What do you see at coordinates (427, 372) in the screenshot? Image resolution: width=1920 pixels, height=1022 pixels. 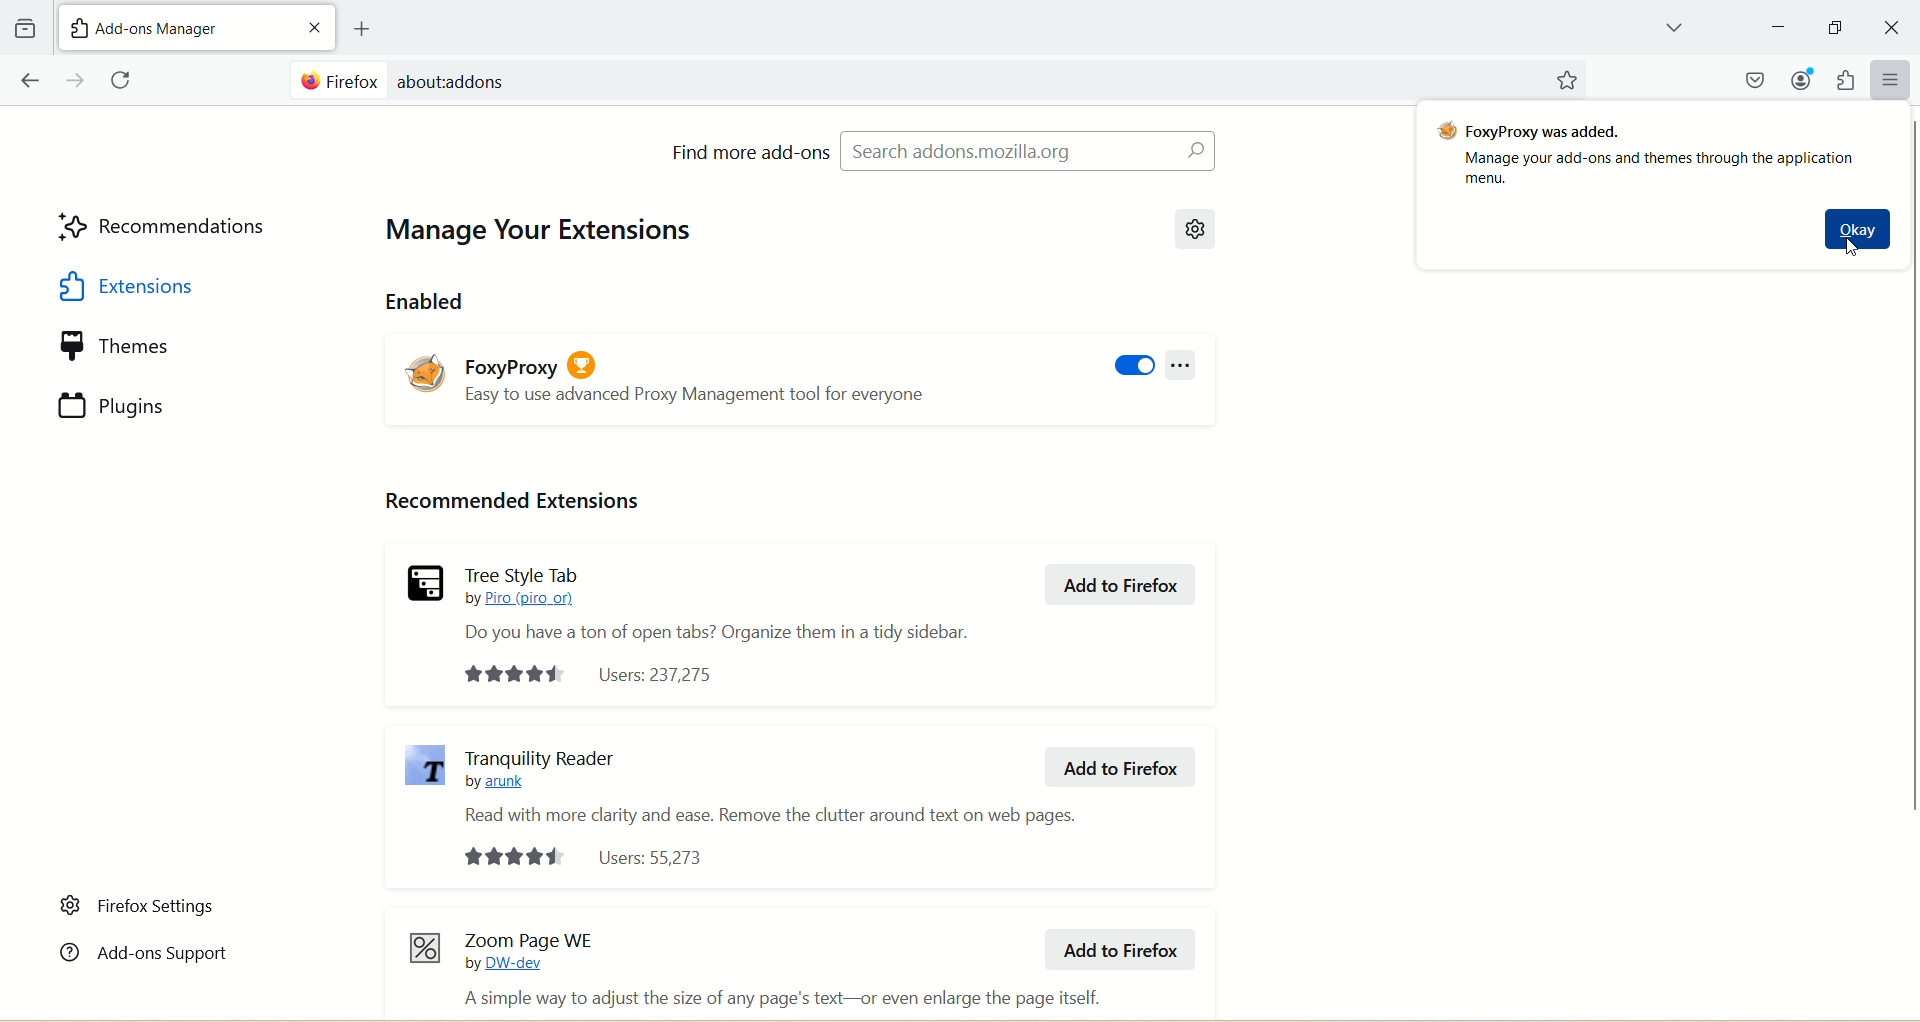 I see `FoxyProxy Icon` at bounding box center [427, 372].